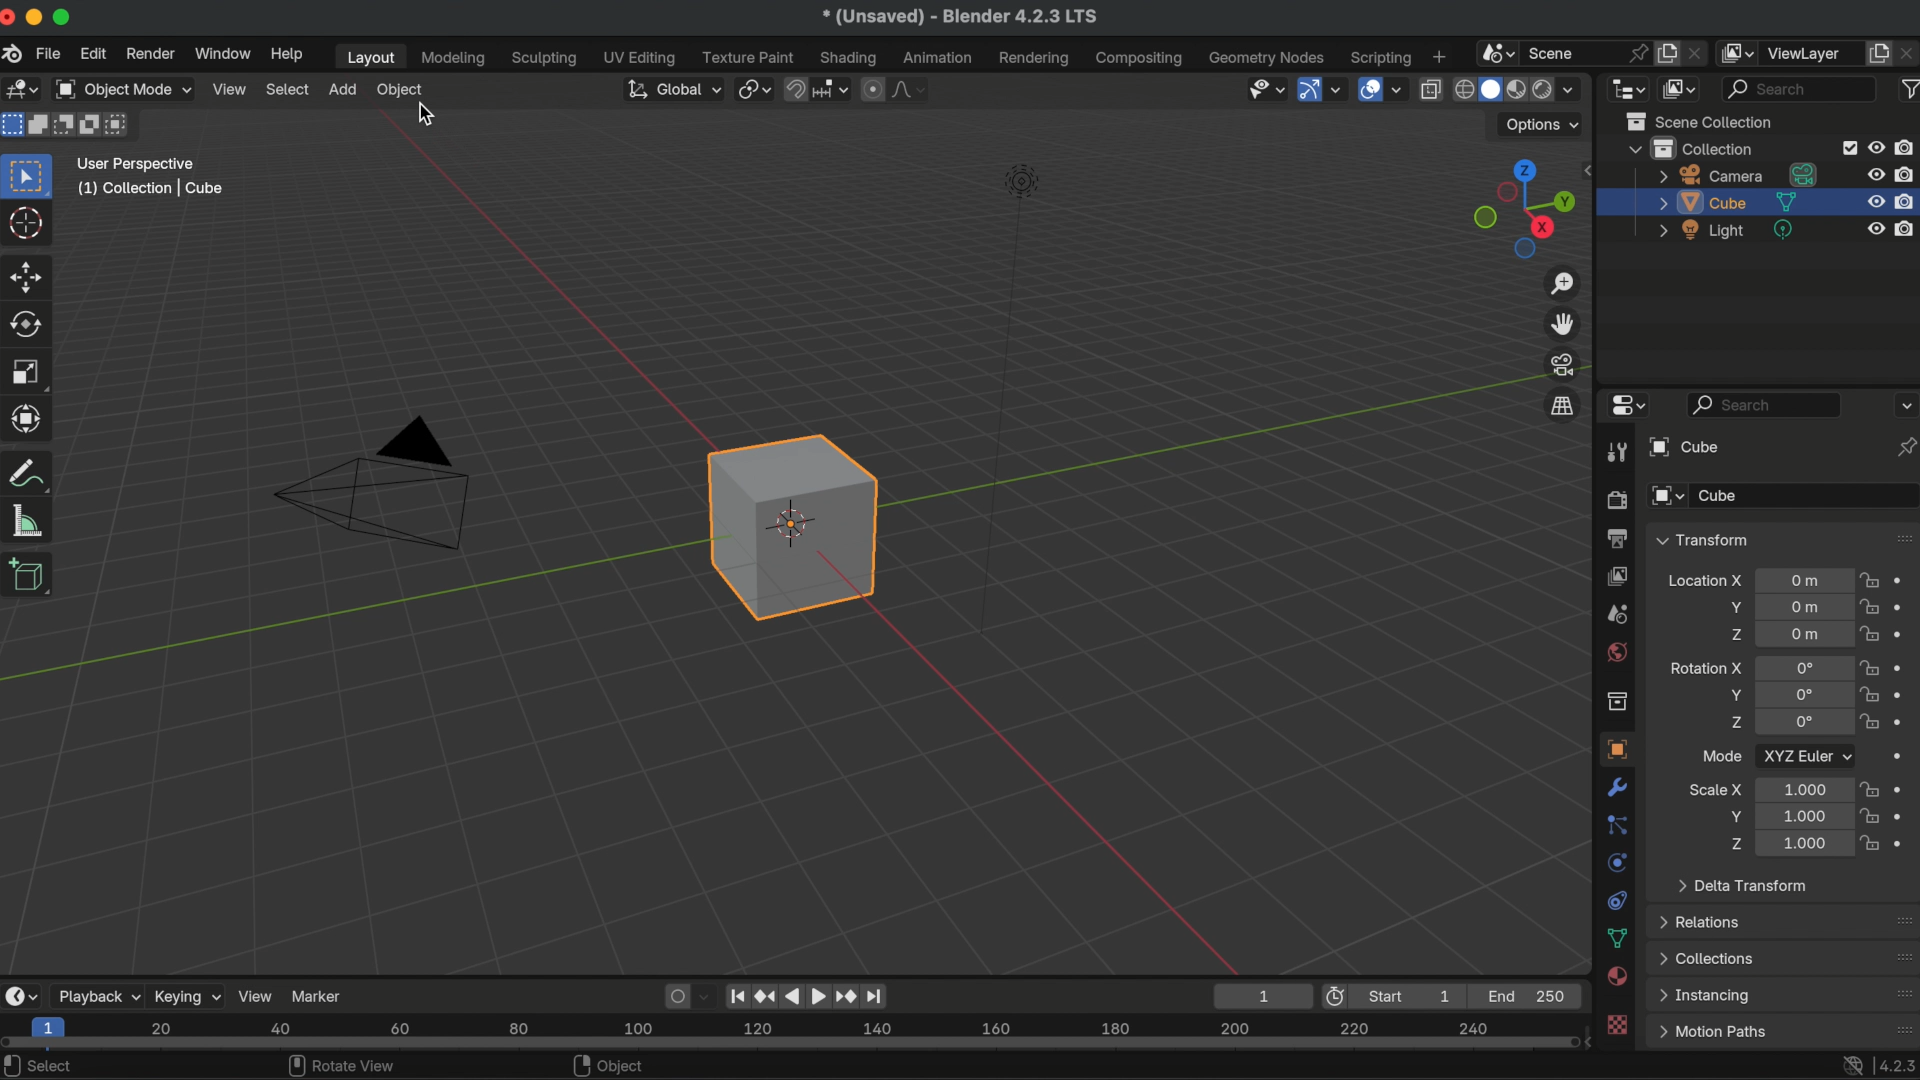 The image size is (1920, 1080). What do you see at coordinates (1907, 87) in the screenshot?
I see `filter icon` at bounding box center [1907, 87].